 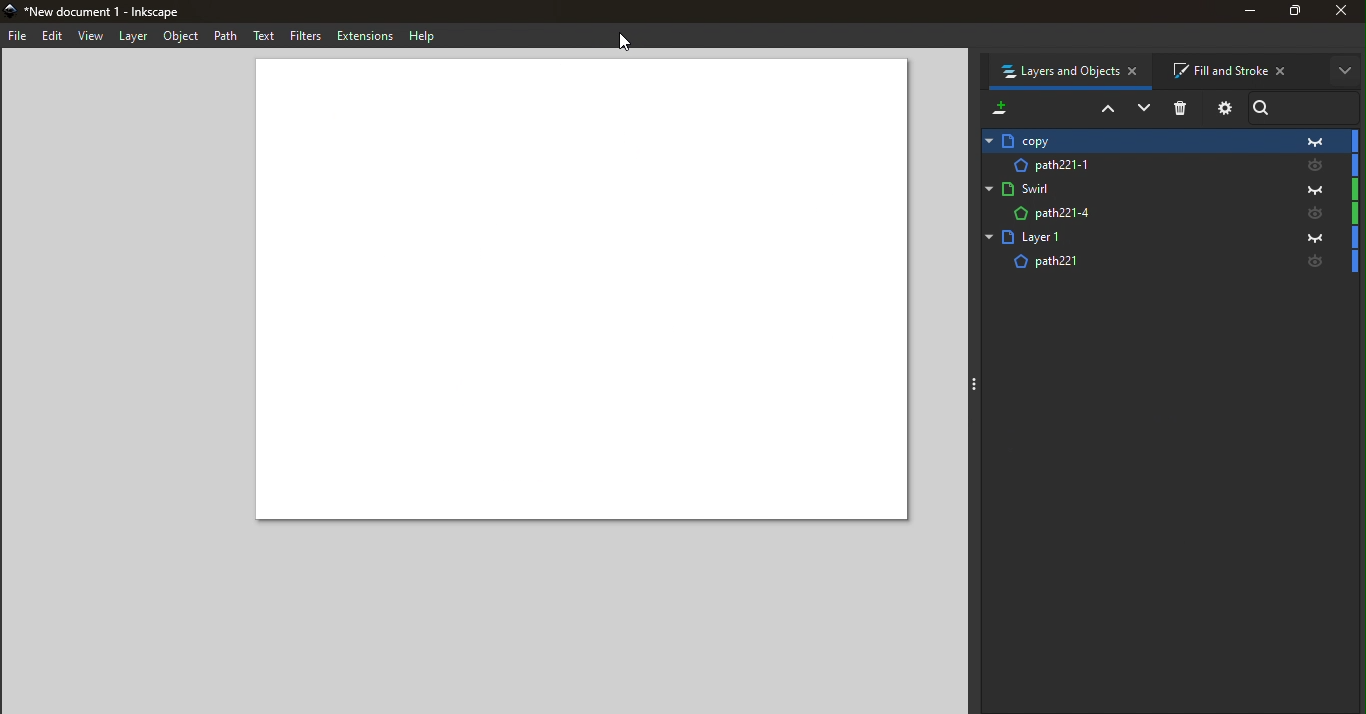 I want to click on Filters, so click(x=305, y=35).